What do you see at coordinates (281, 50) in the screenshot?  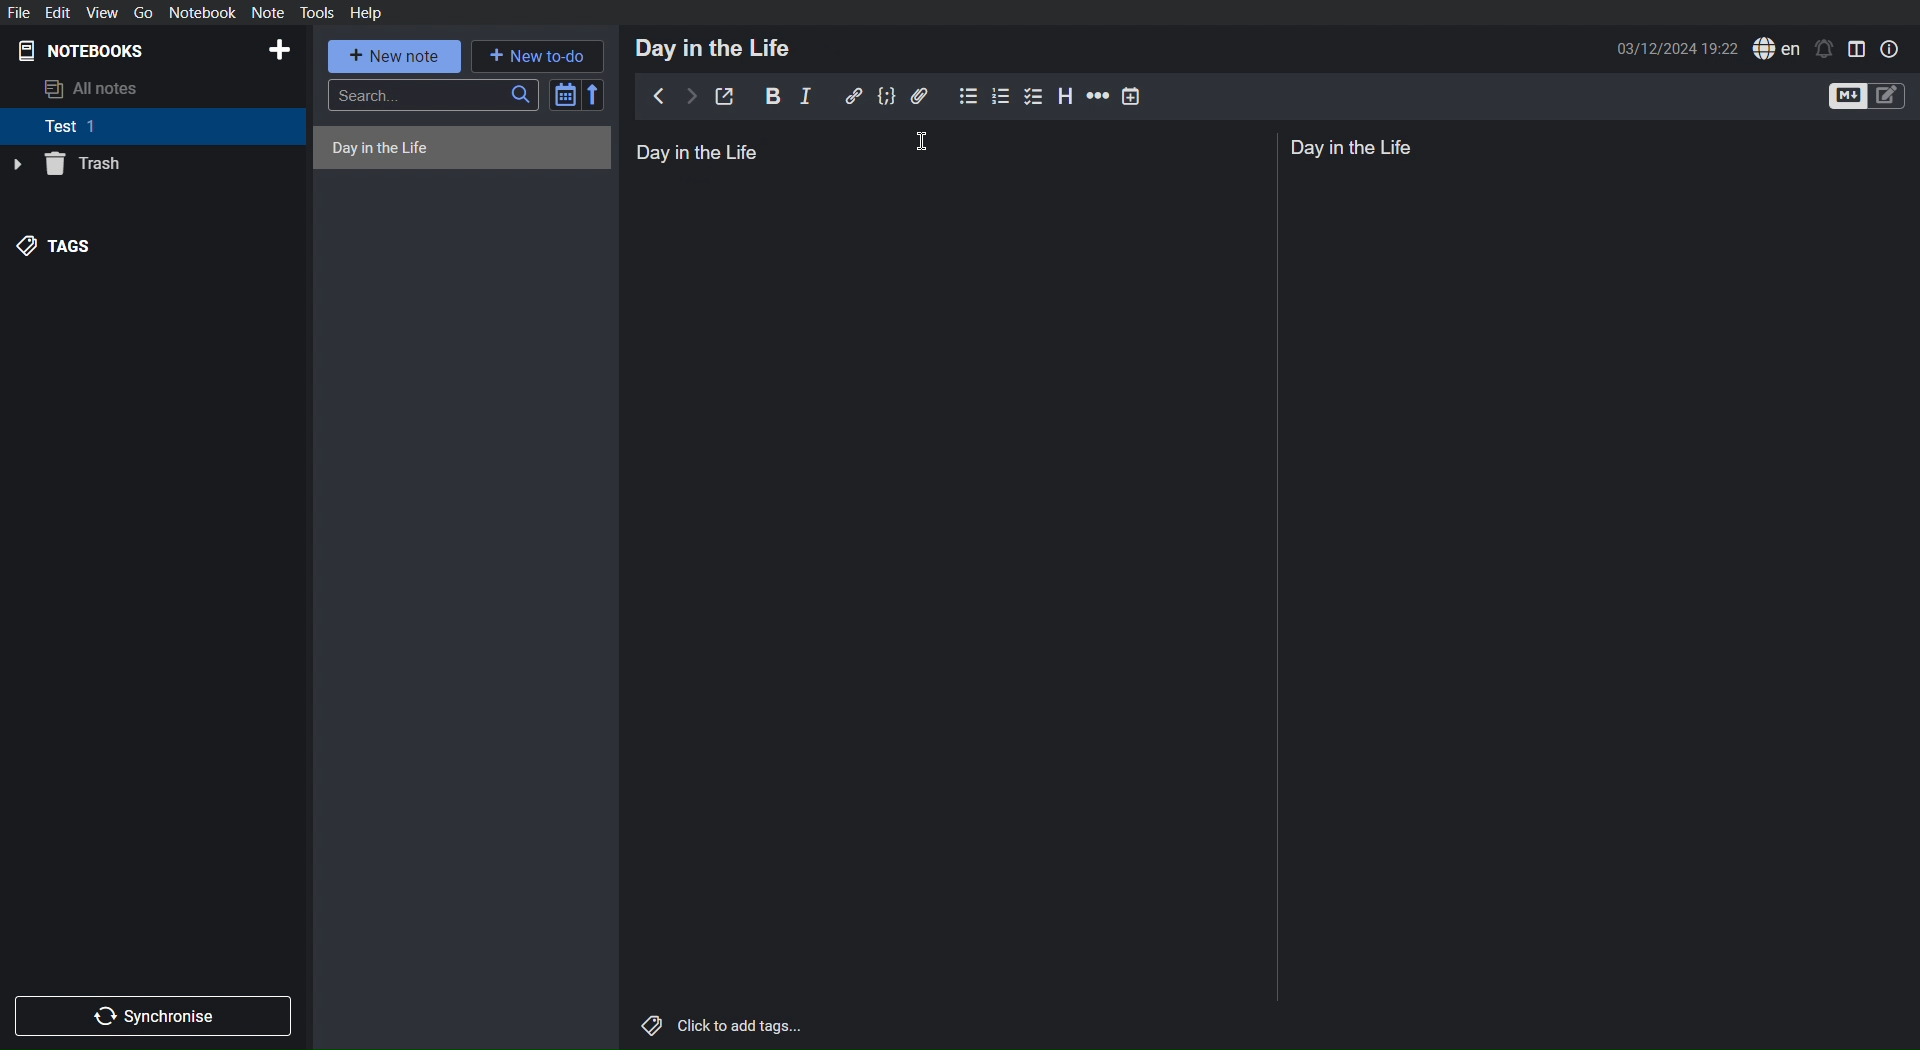 I see `Add Notebook` at bounding box center [281, 50].